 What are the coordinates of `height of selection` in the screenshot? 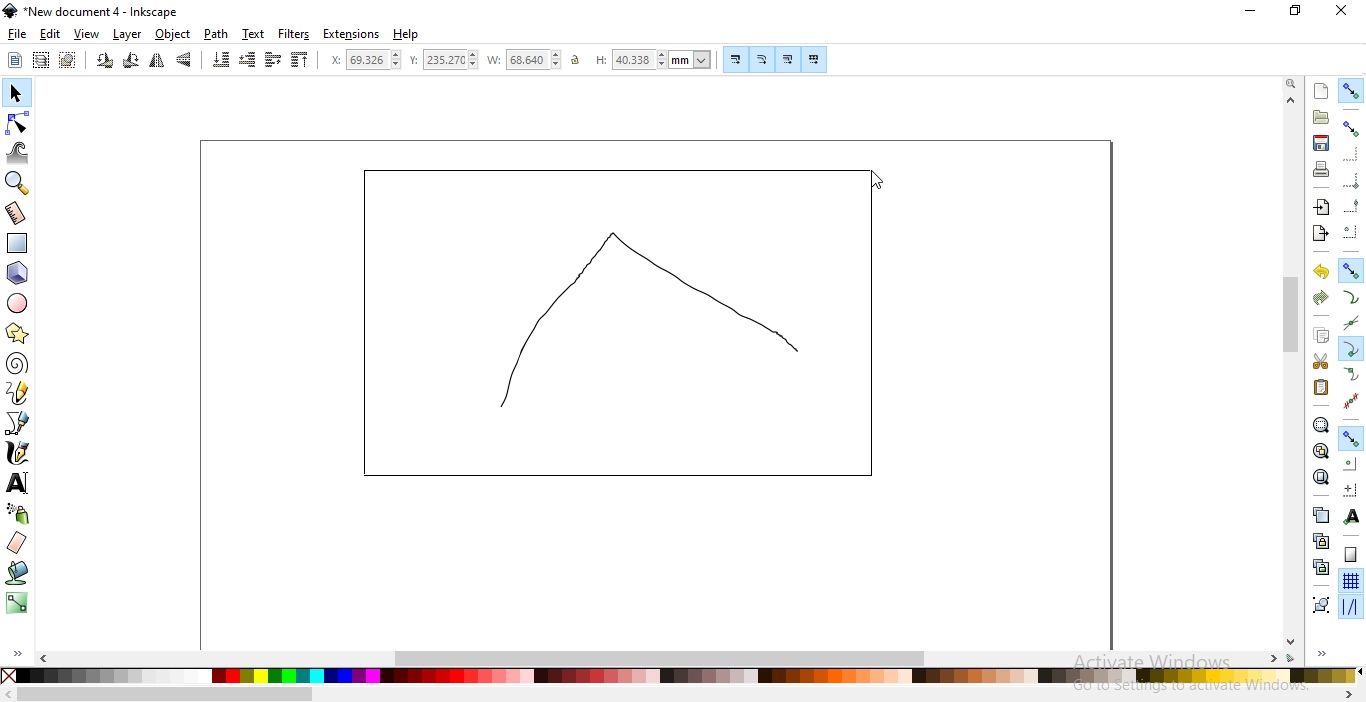 It's located at (653, 59).